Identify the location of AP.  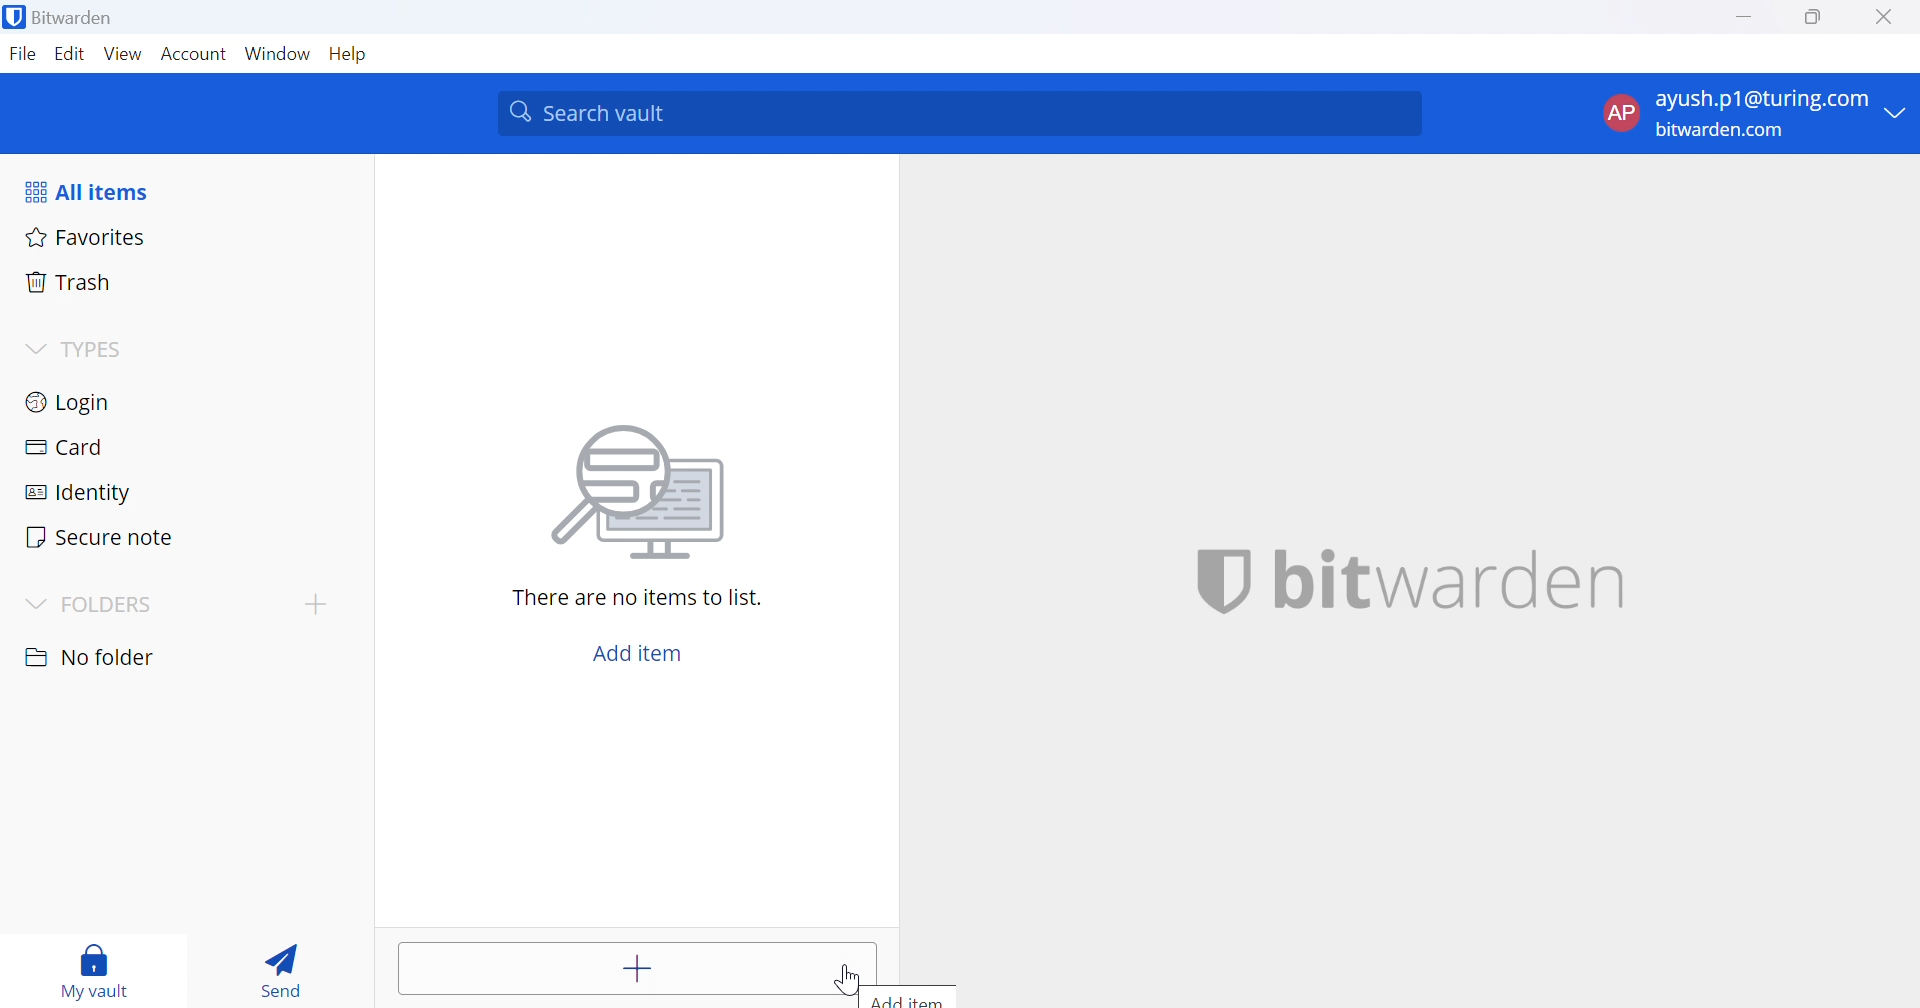
(1619, 112).